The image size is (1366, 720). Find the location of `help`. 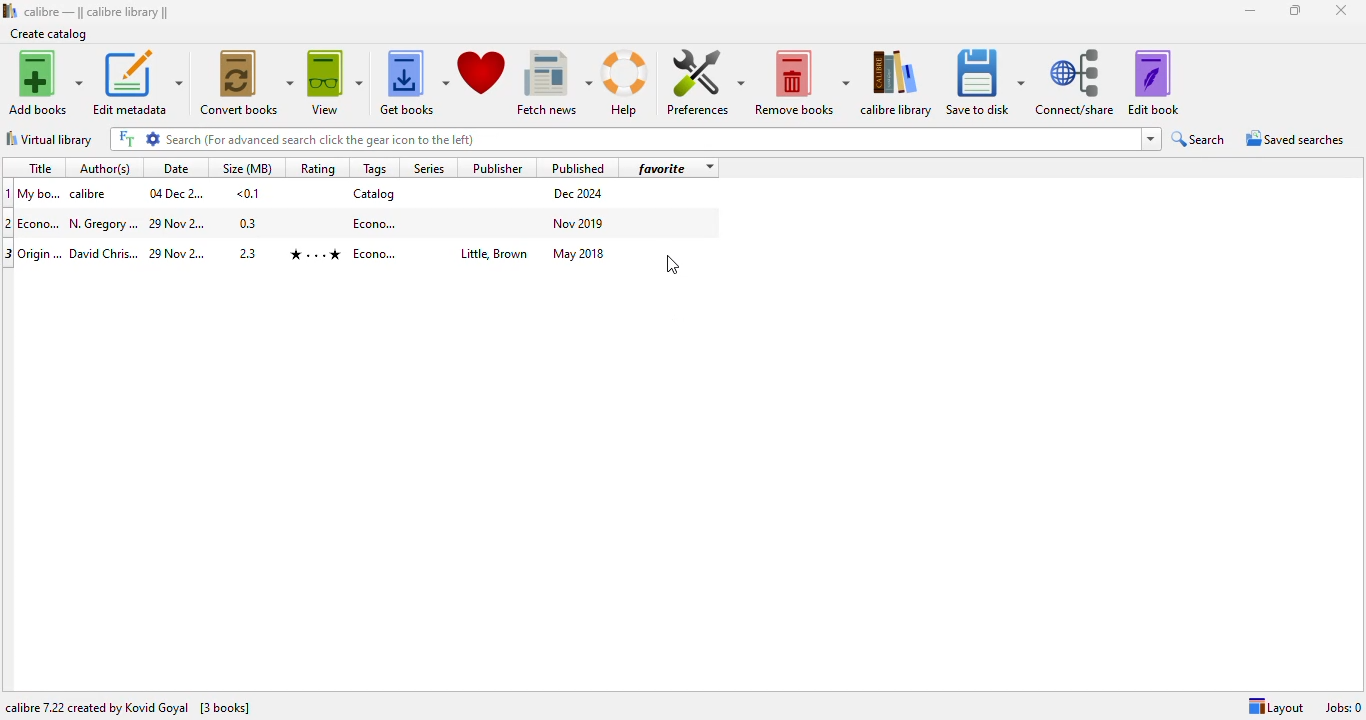

help is located at coordinates (625, 84).